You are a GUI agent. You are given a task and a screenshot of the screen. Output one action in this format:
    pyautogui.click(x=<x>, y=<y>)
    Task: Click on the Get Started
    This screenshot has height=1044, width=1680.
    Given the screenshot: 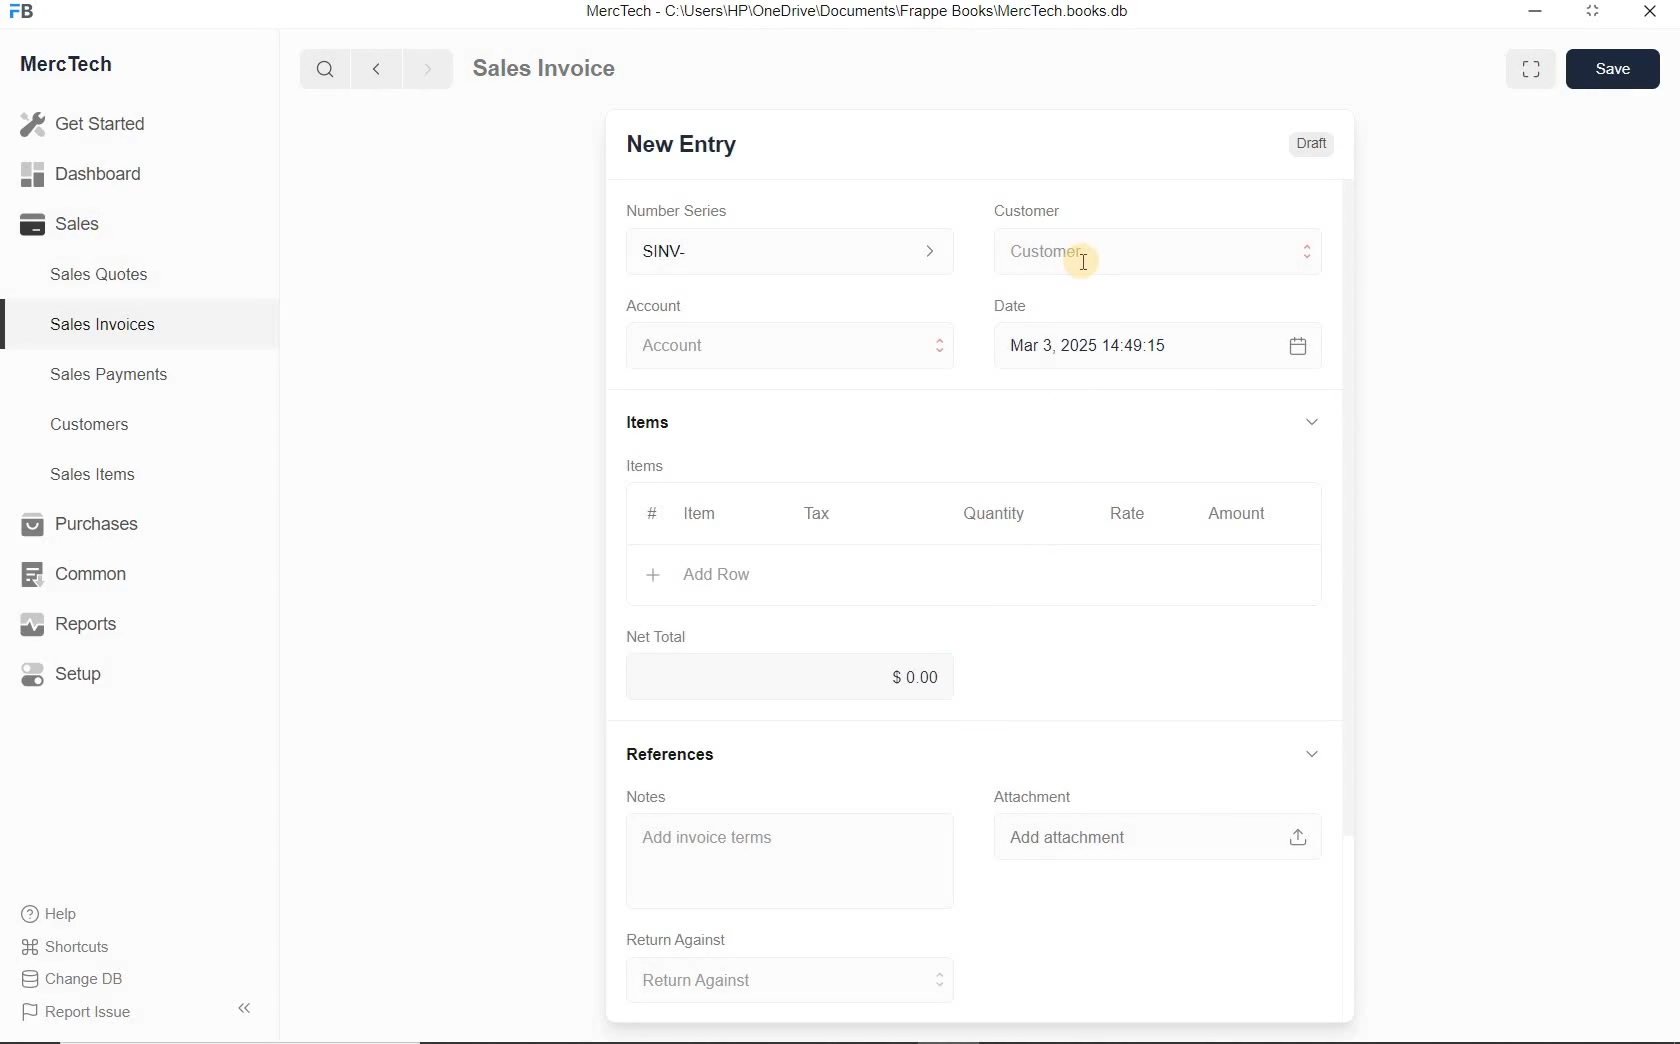 What is the action you would take?
    pyautogui.click(x=90, y=124)
    